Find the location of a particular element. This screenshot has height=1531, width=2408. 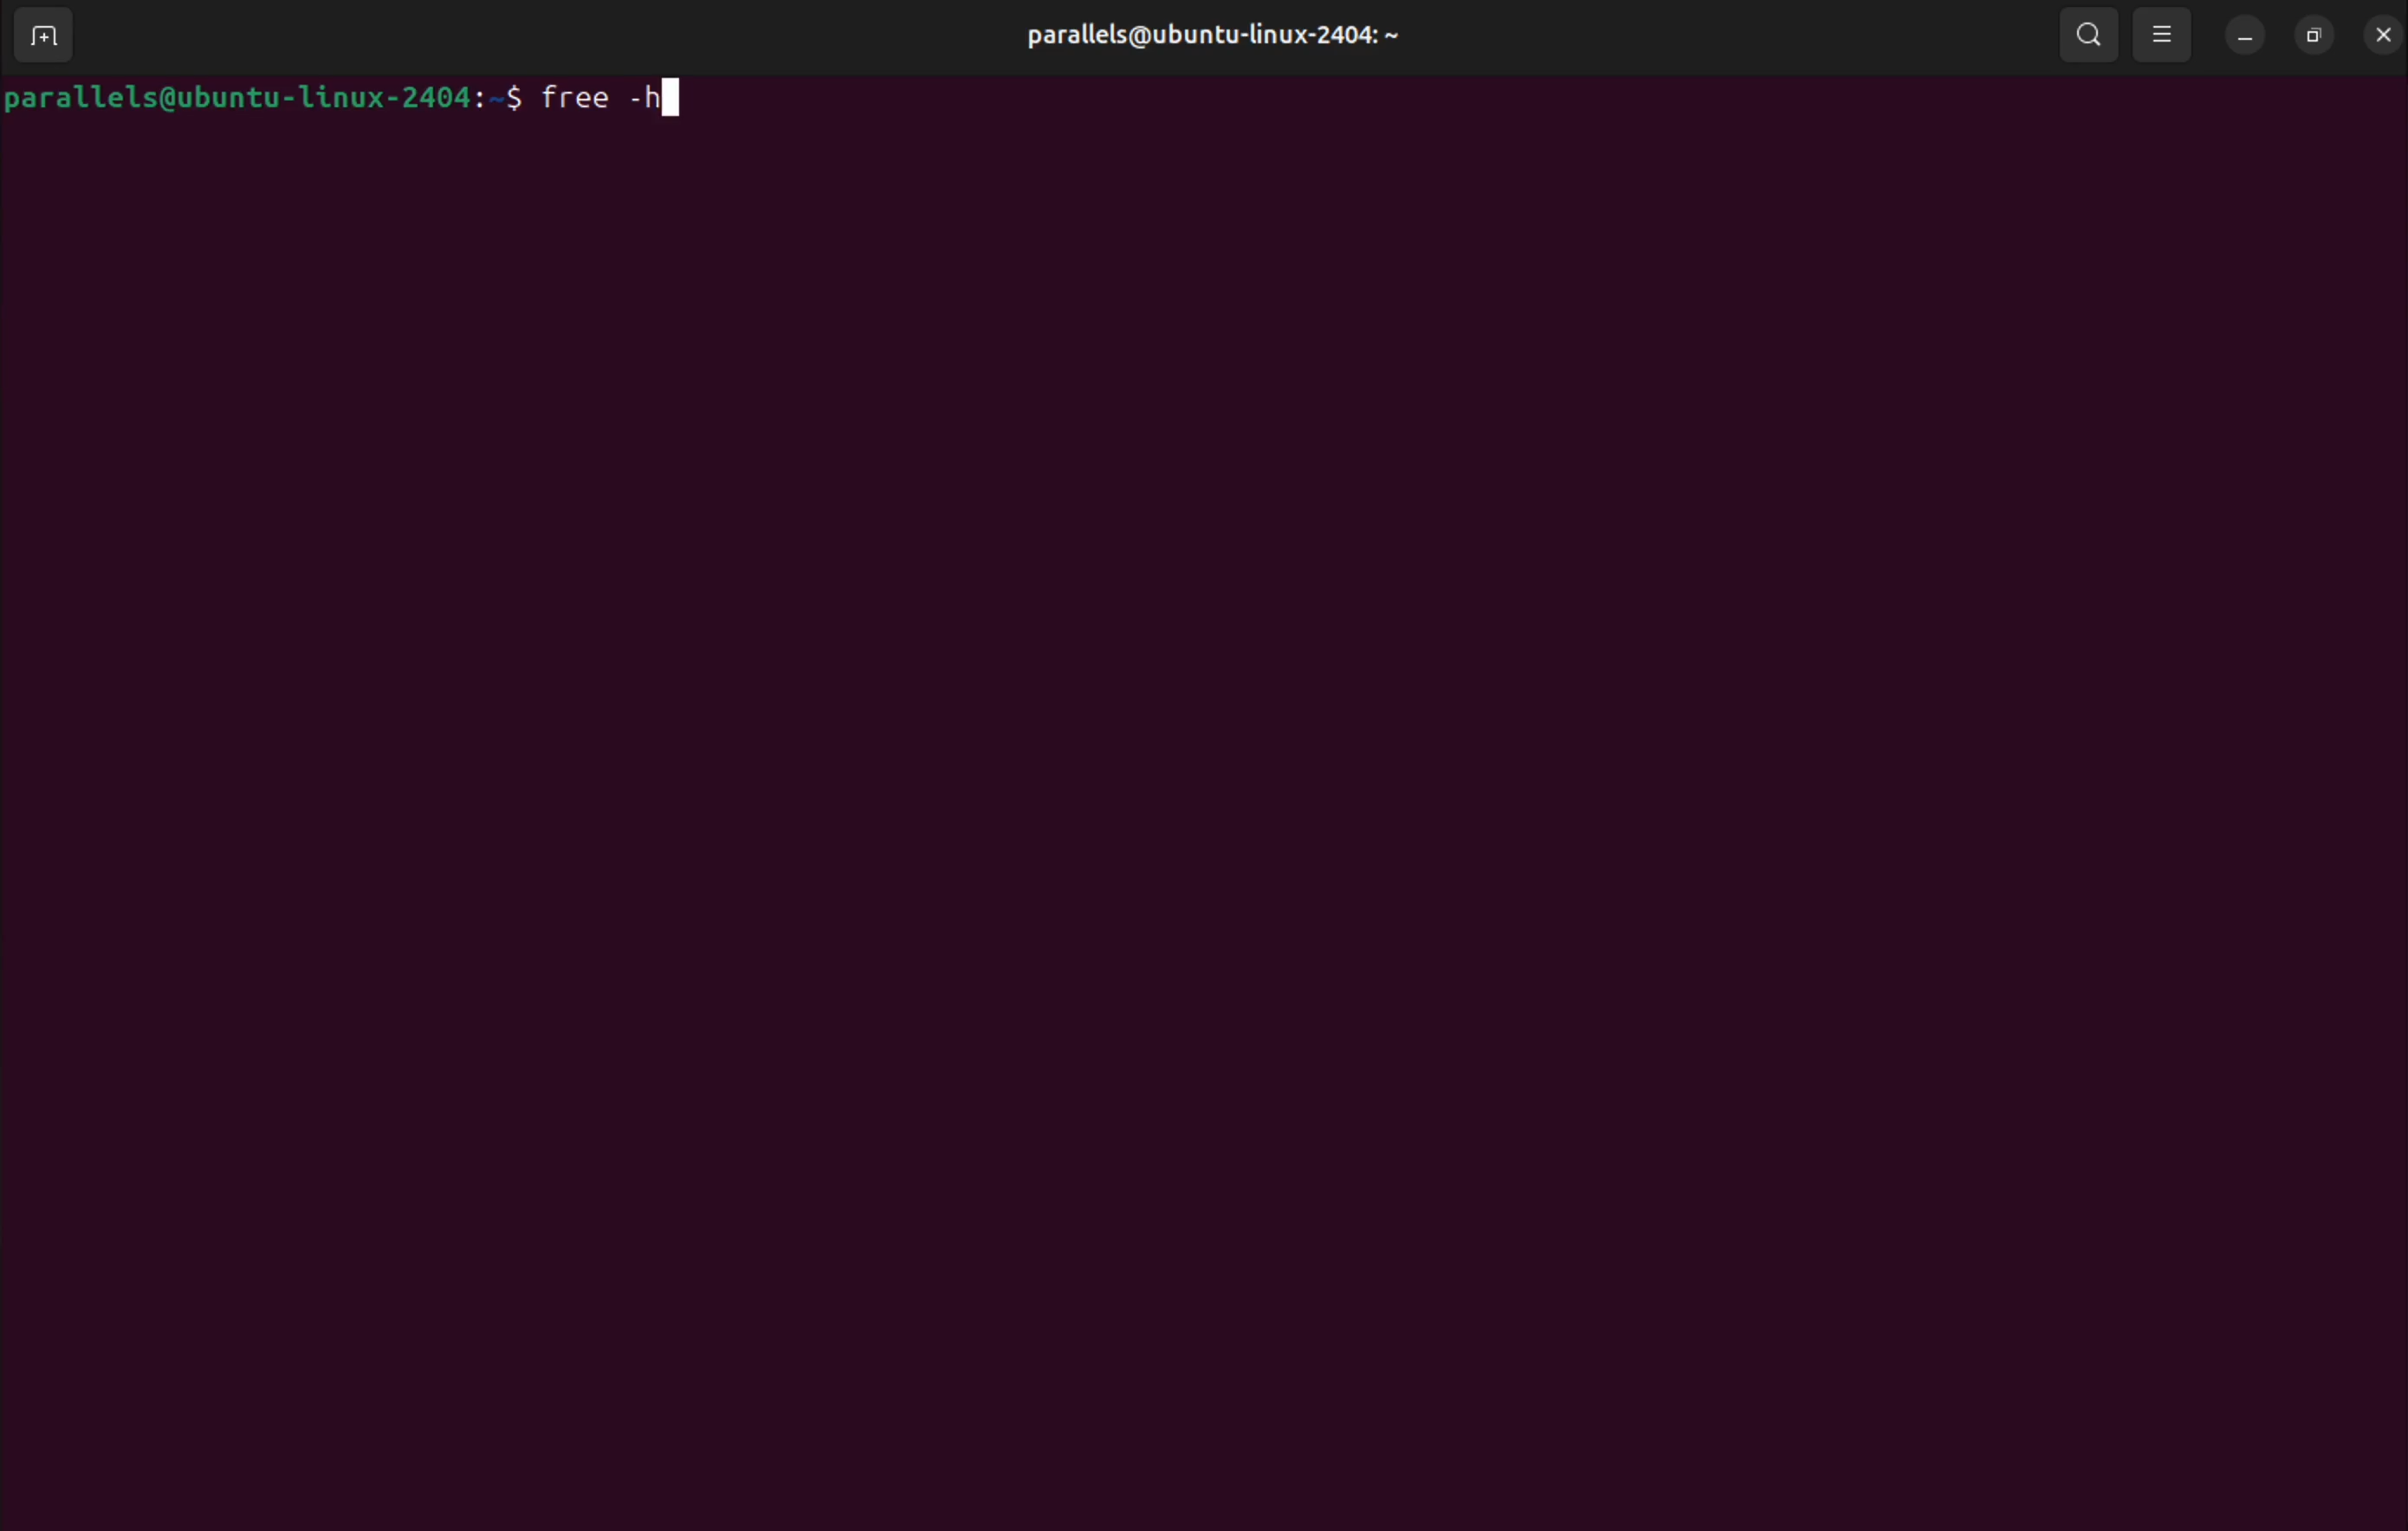

close is located at coordinates (2378, 34).